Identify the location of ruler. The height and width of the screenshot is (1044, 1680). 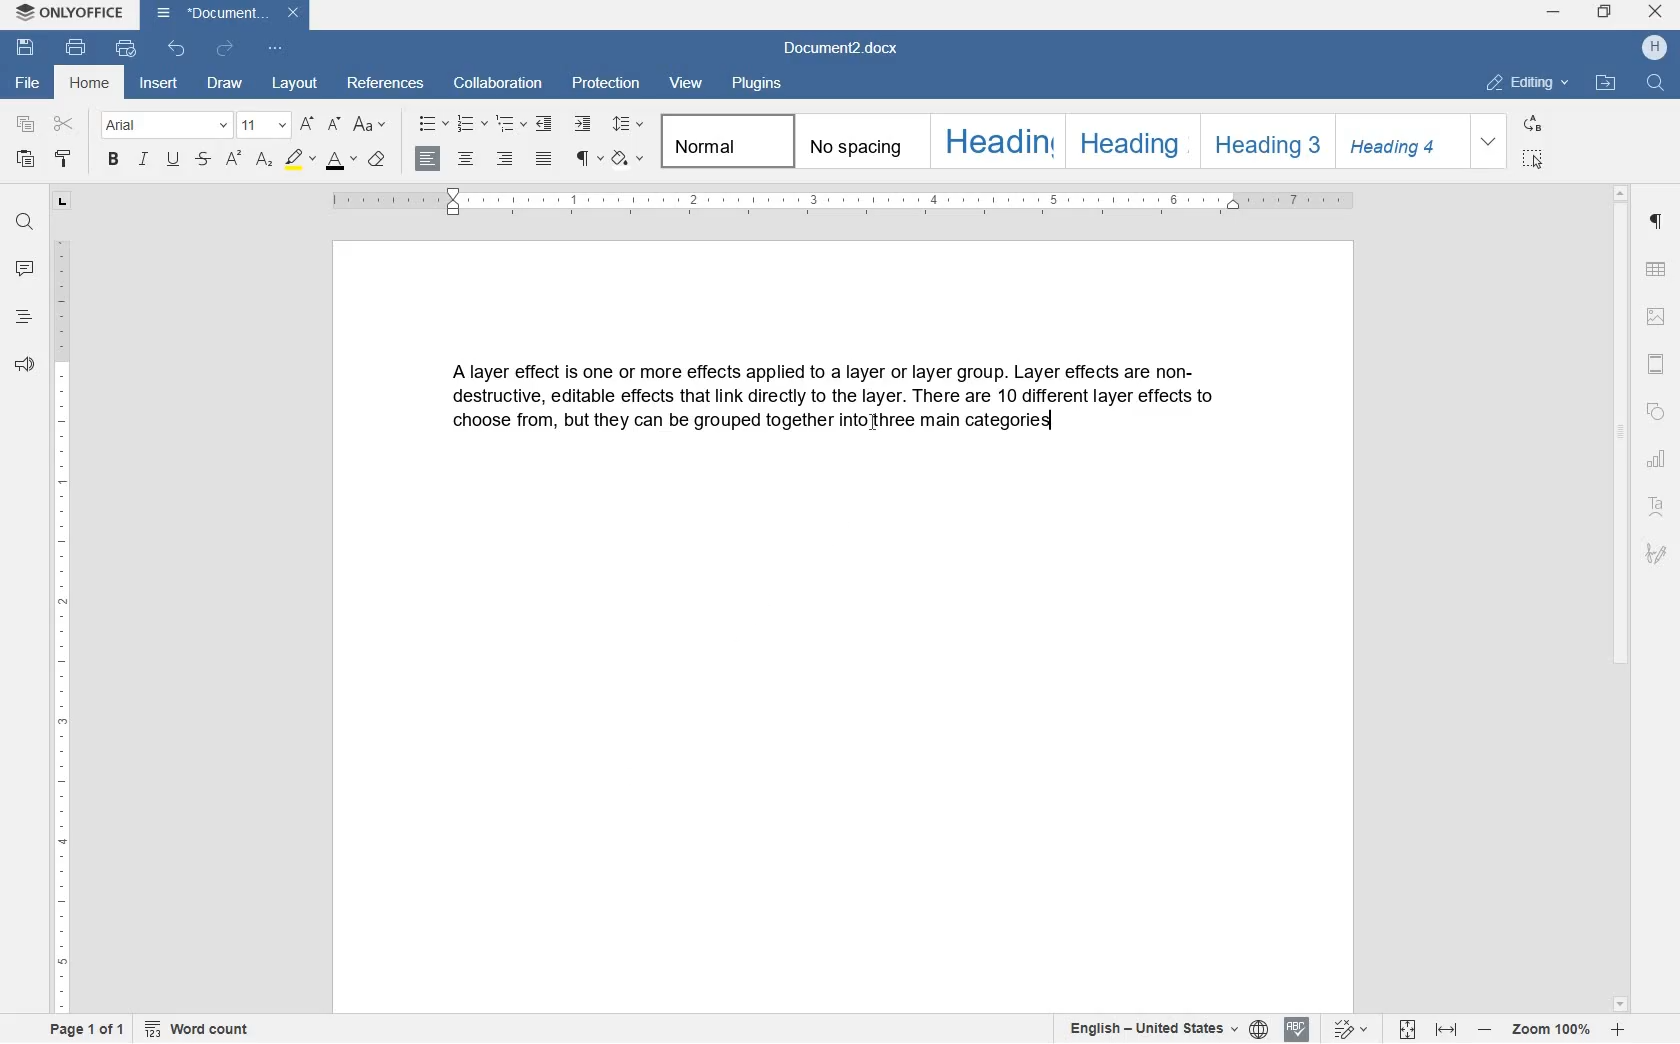
(850, 204).